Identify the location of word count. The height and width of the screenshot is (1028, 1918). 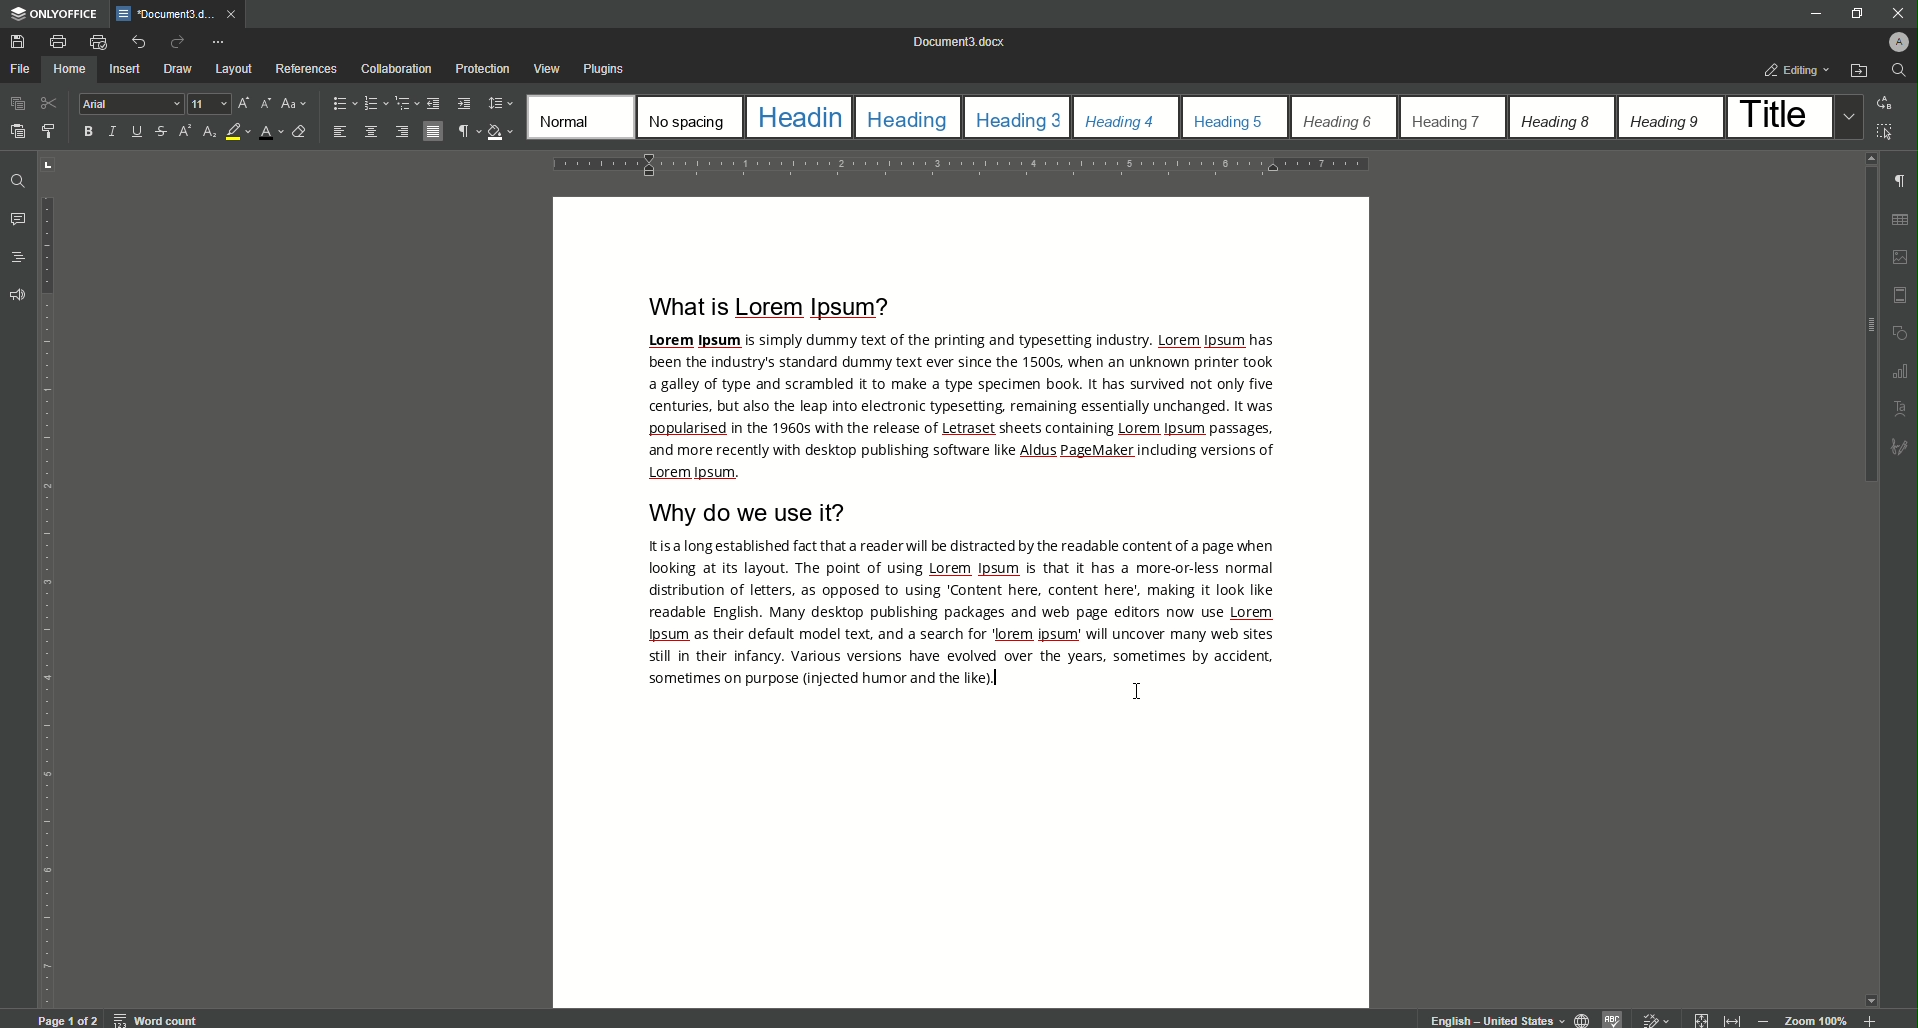
(153, 1021).